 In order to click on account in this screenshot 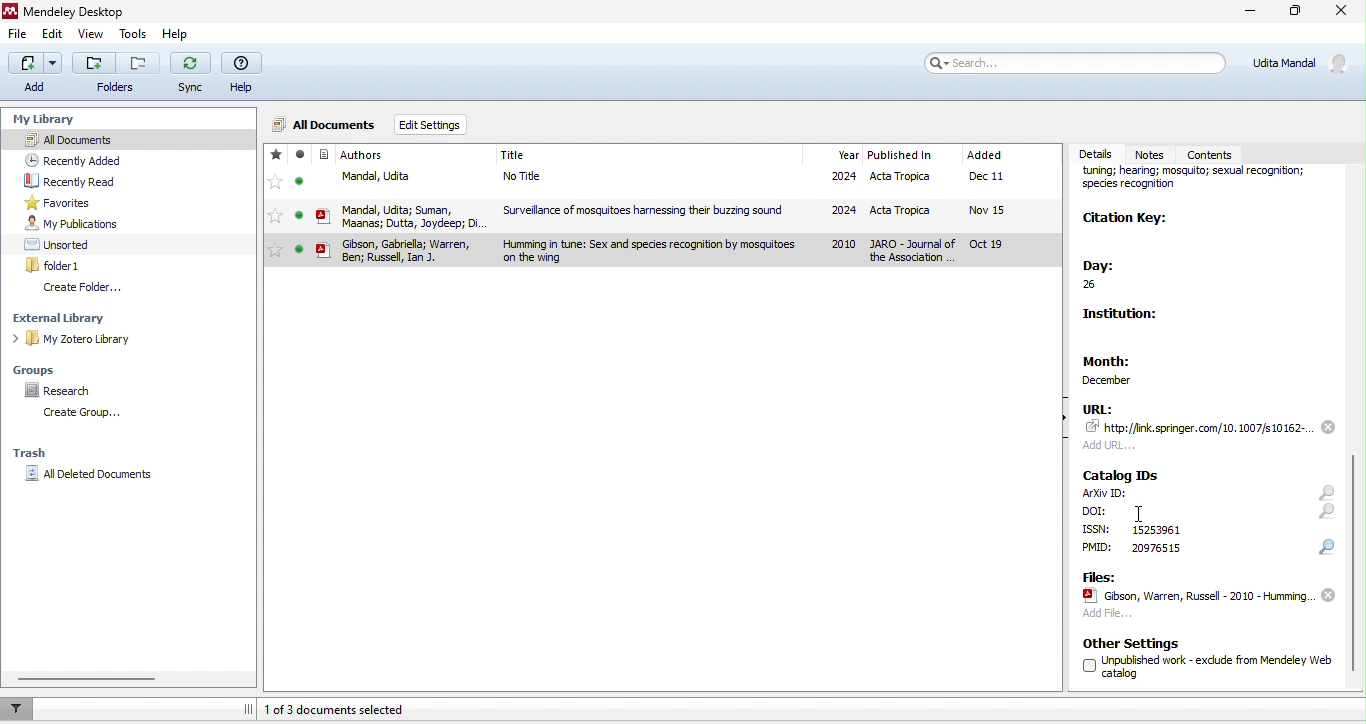, I will do `click(1302, 62)`.